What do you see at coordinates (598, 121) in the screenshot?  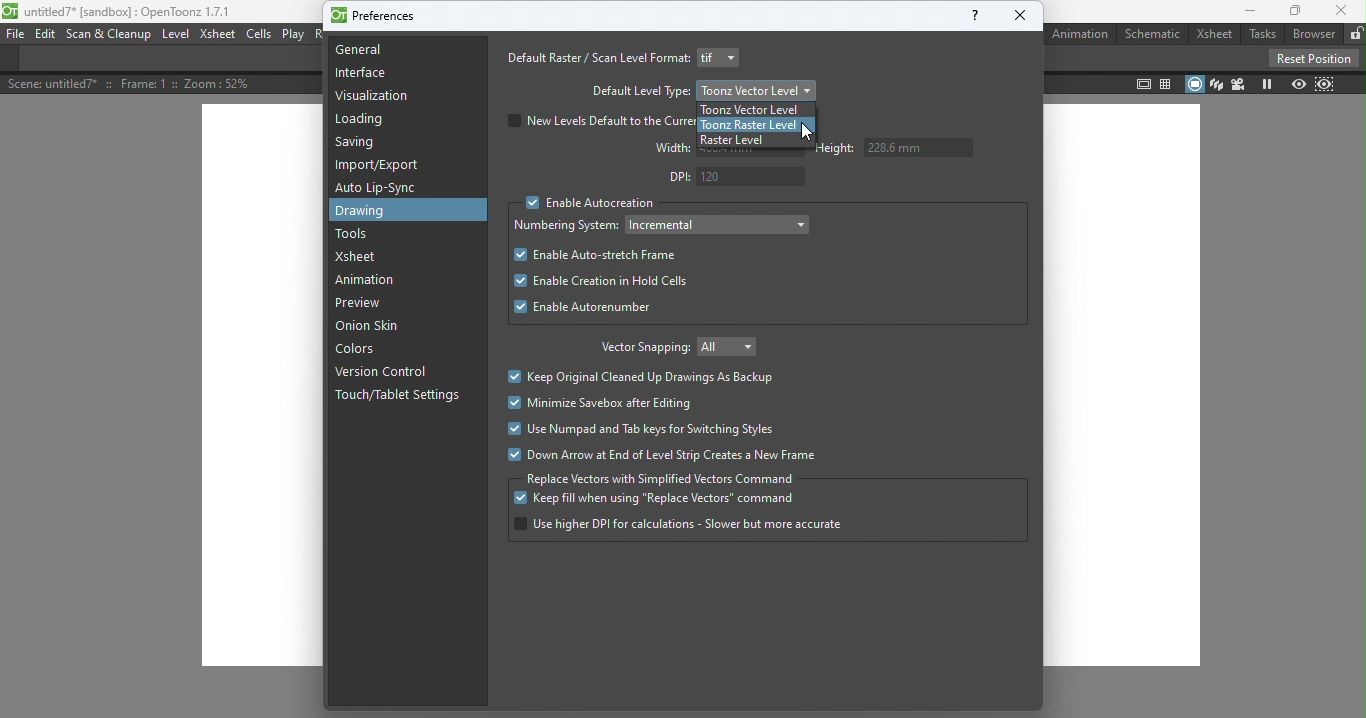 I see `New levels default to the current camera size` at bounding box center [598, 121].